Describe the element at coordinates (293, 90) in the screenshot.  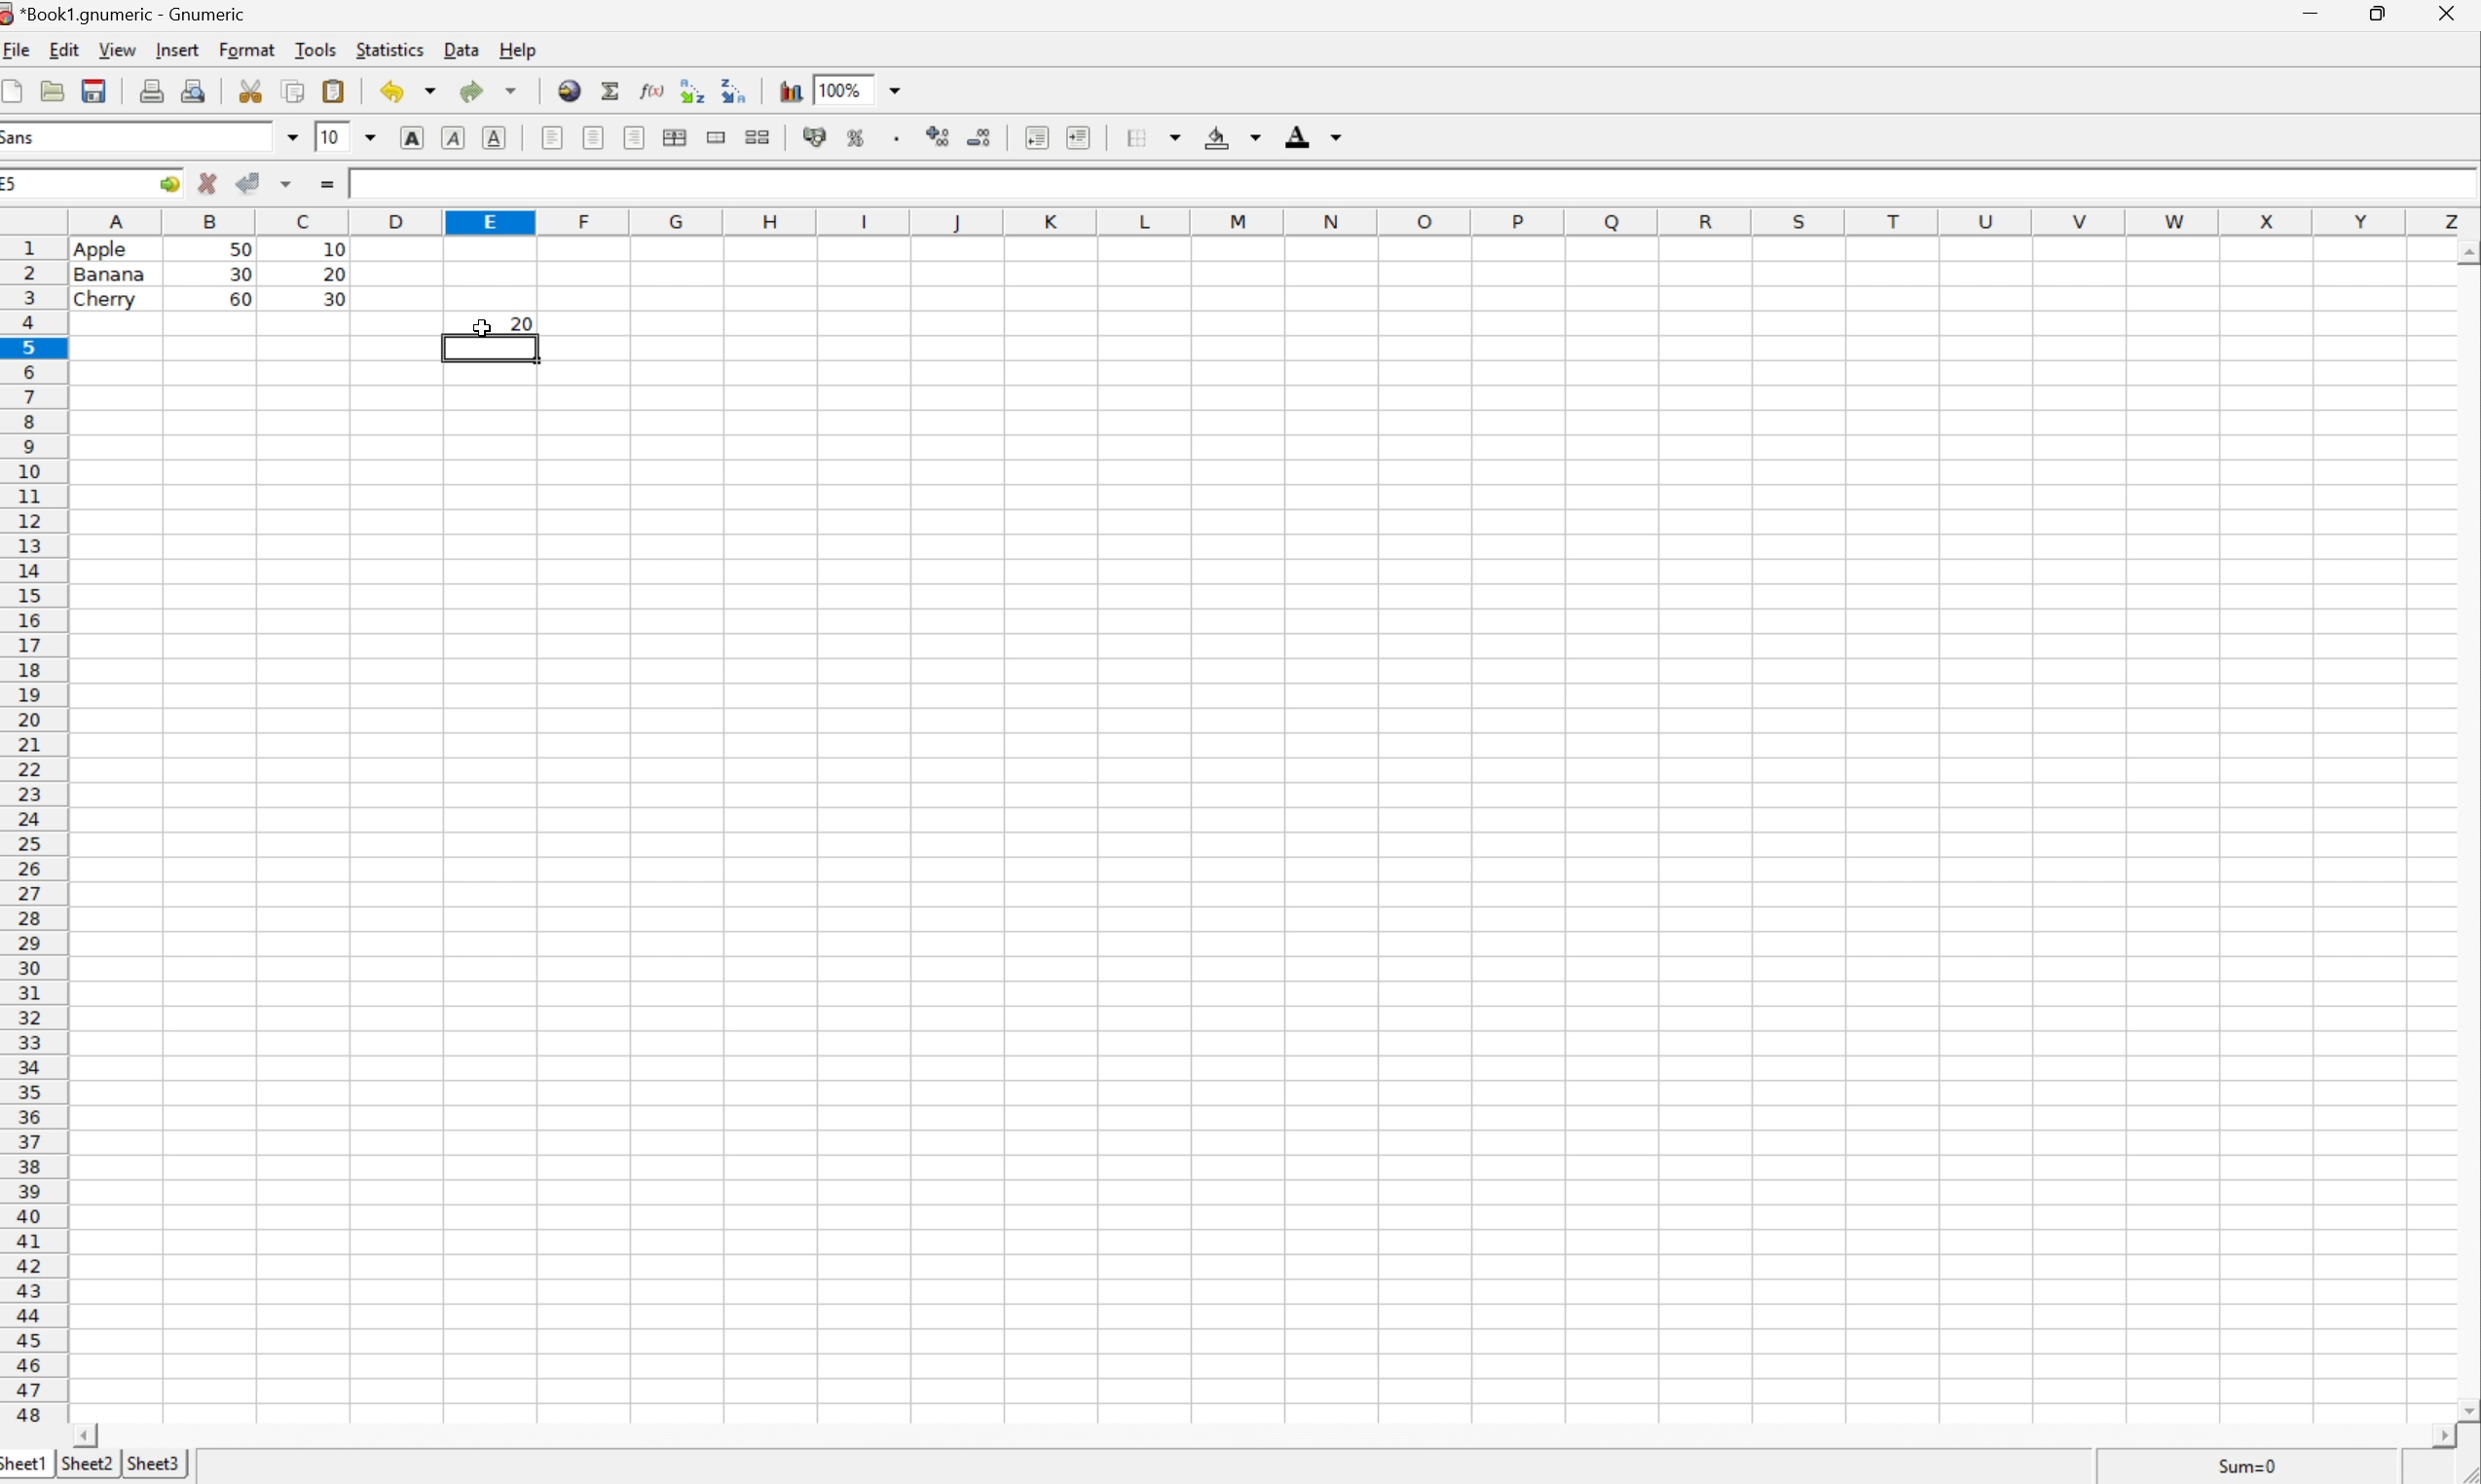
I see `copy` at that location.